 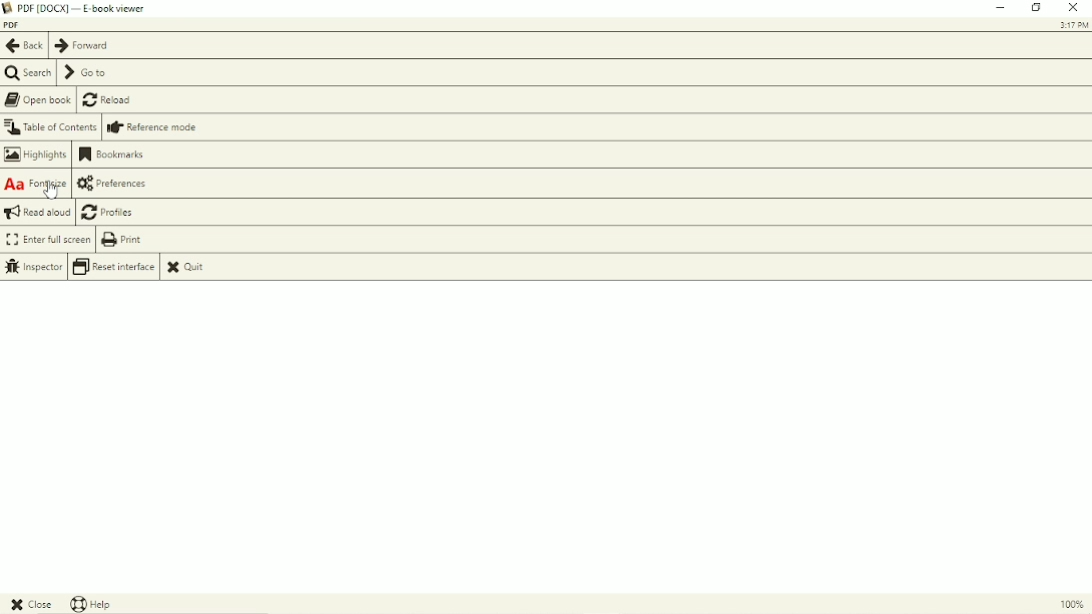 What do you see at coordinates (1001, 9) in the screenshot?
I see `Minimize` at bounding box center [1001, 9].